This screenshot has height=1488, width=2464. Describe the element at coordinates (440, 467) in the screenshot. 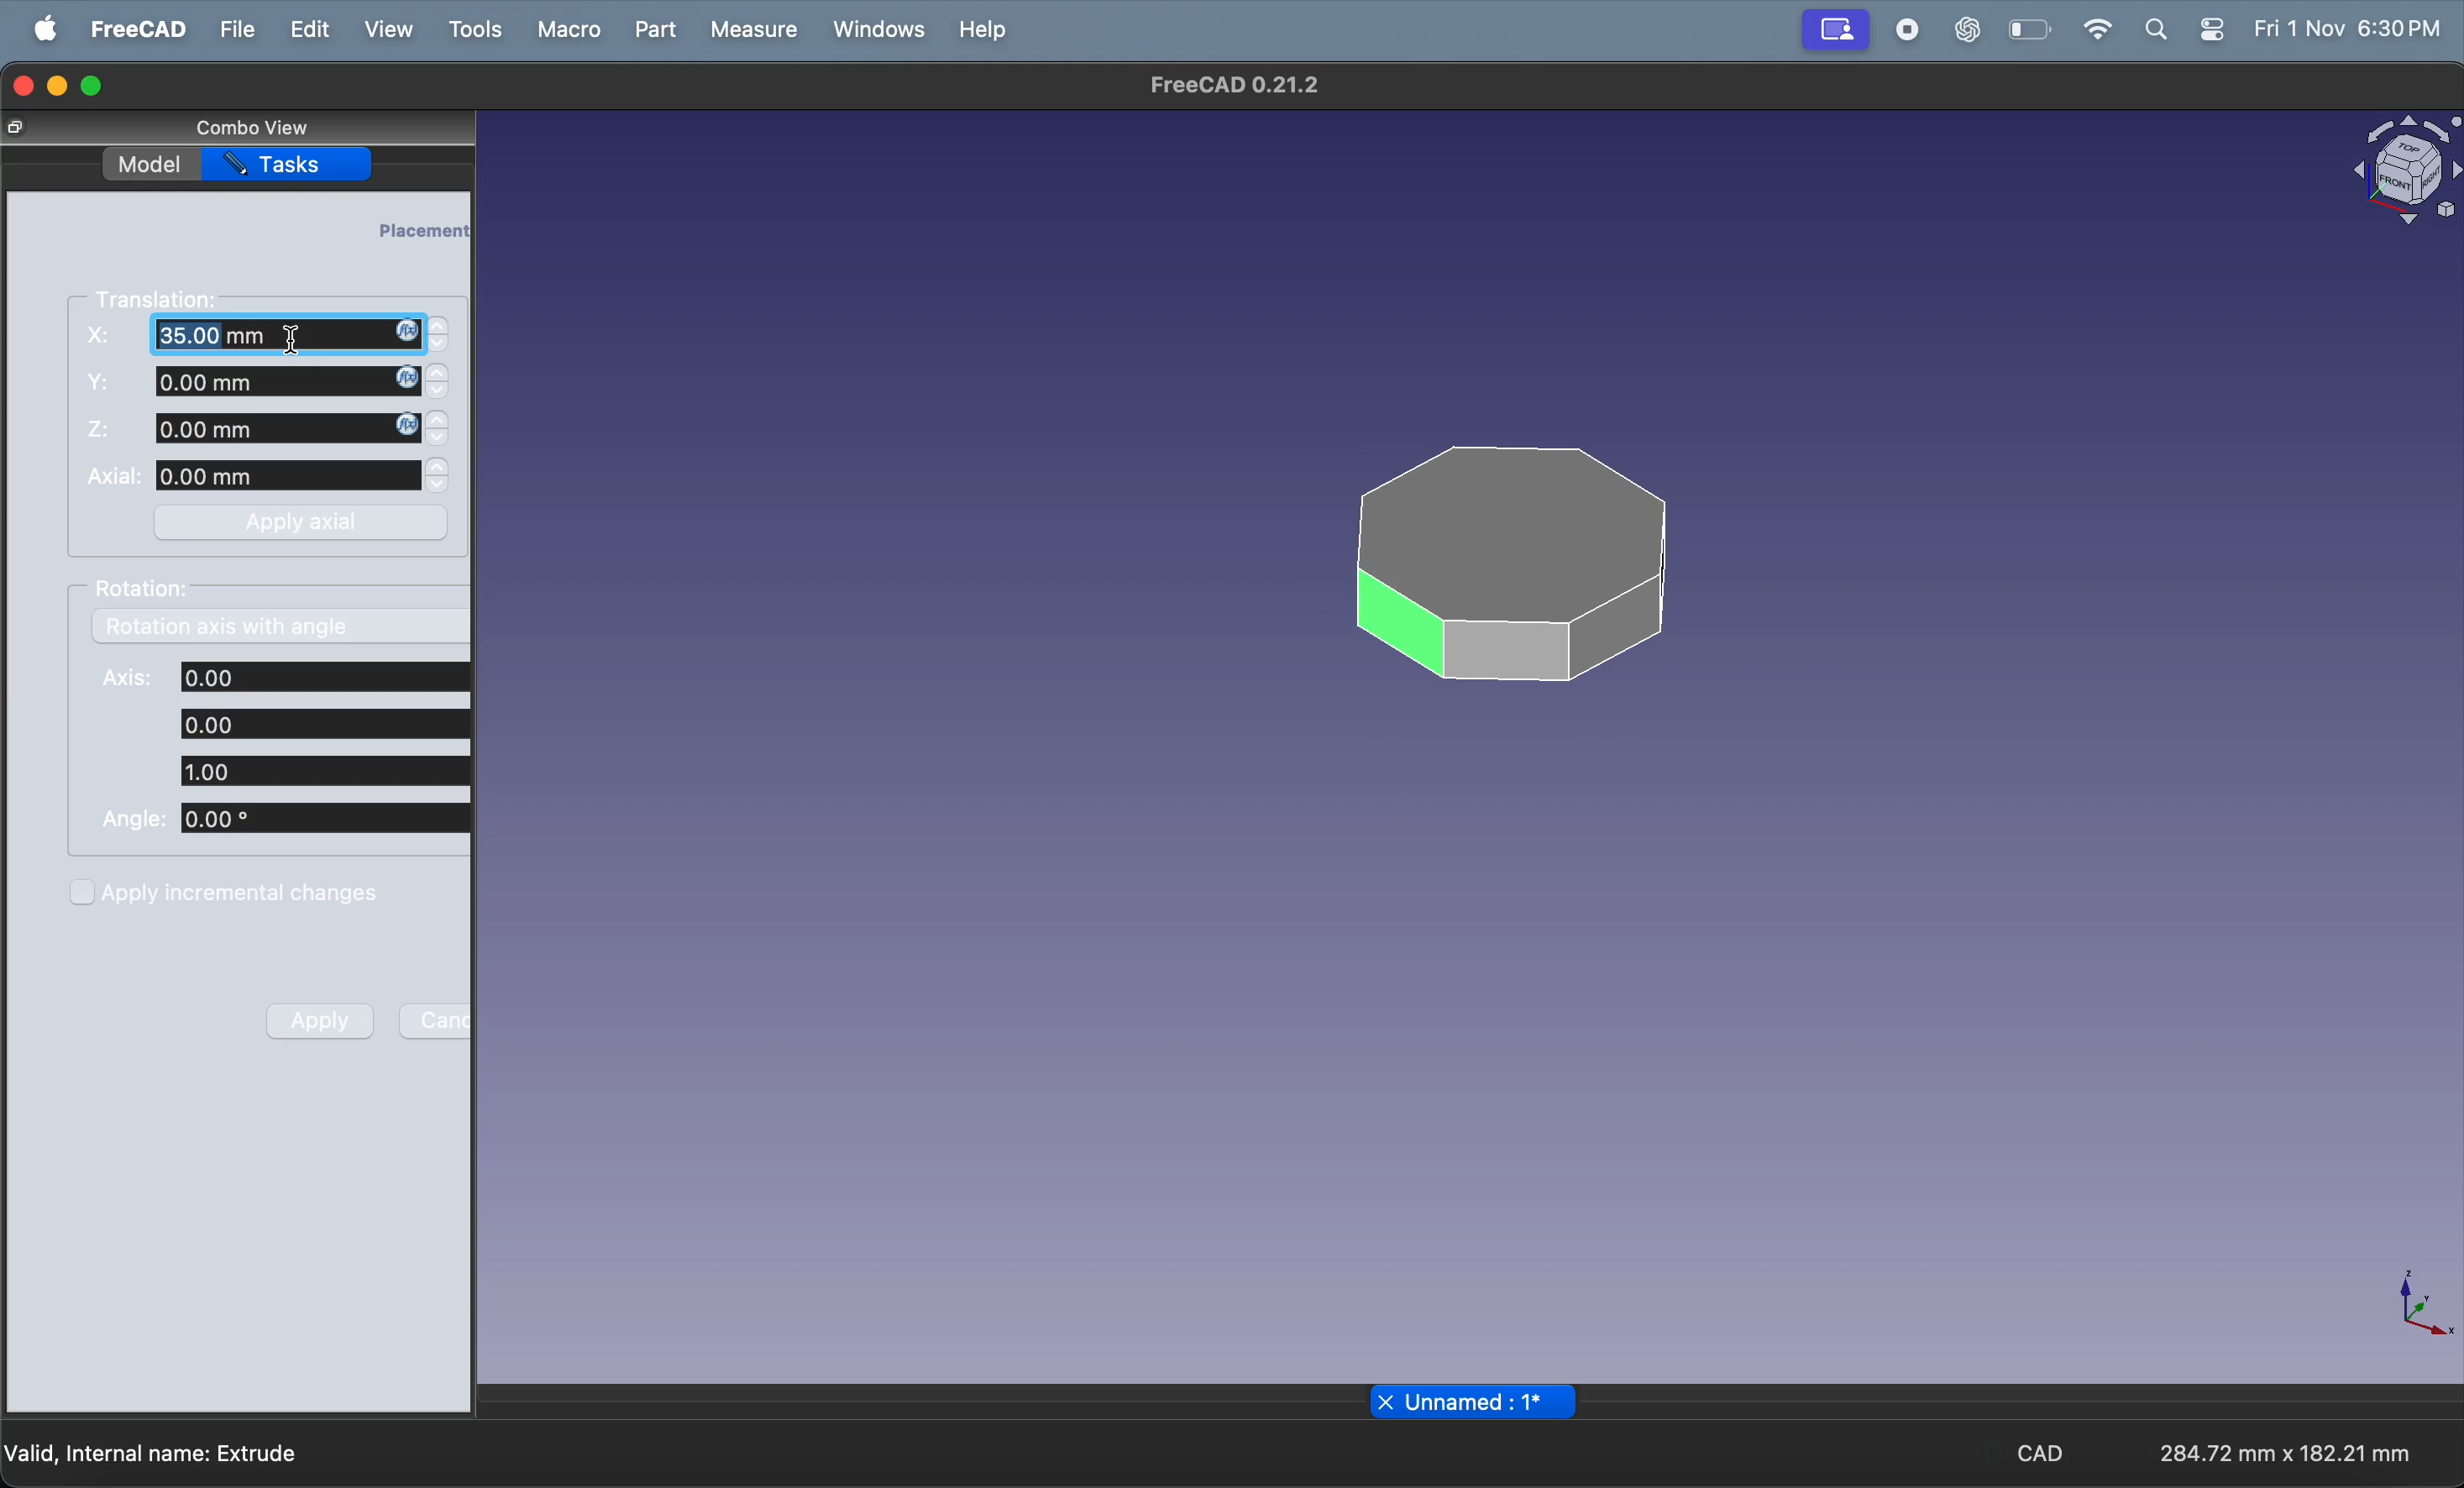

I see `up` at that location.